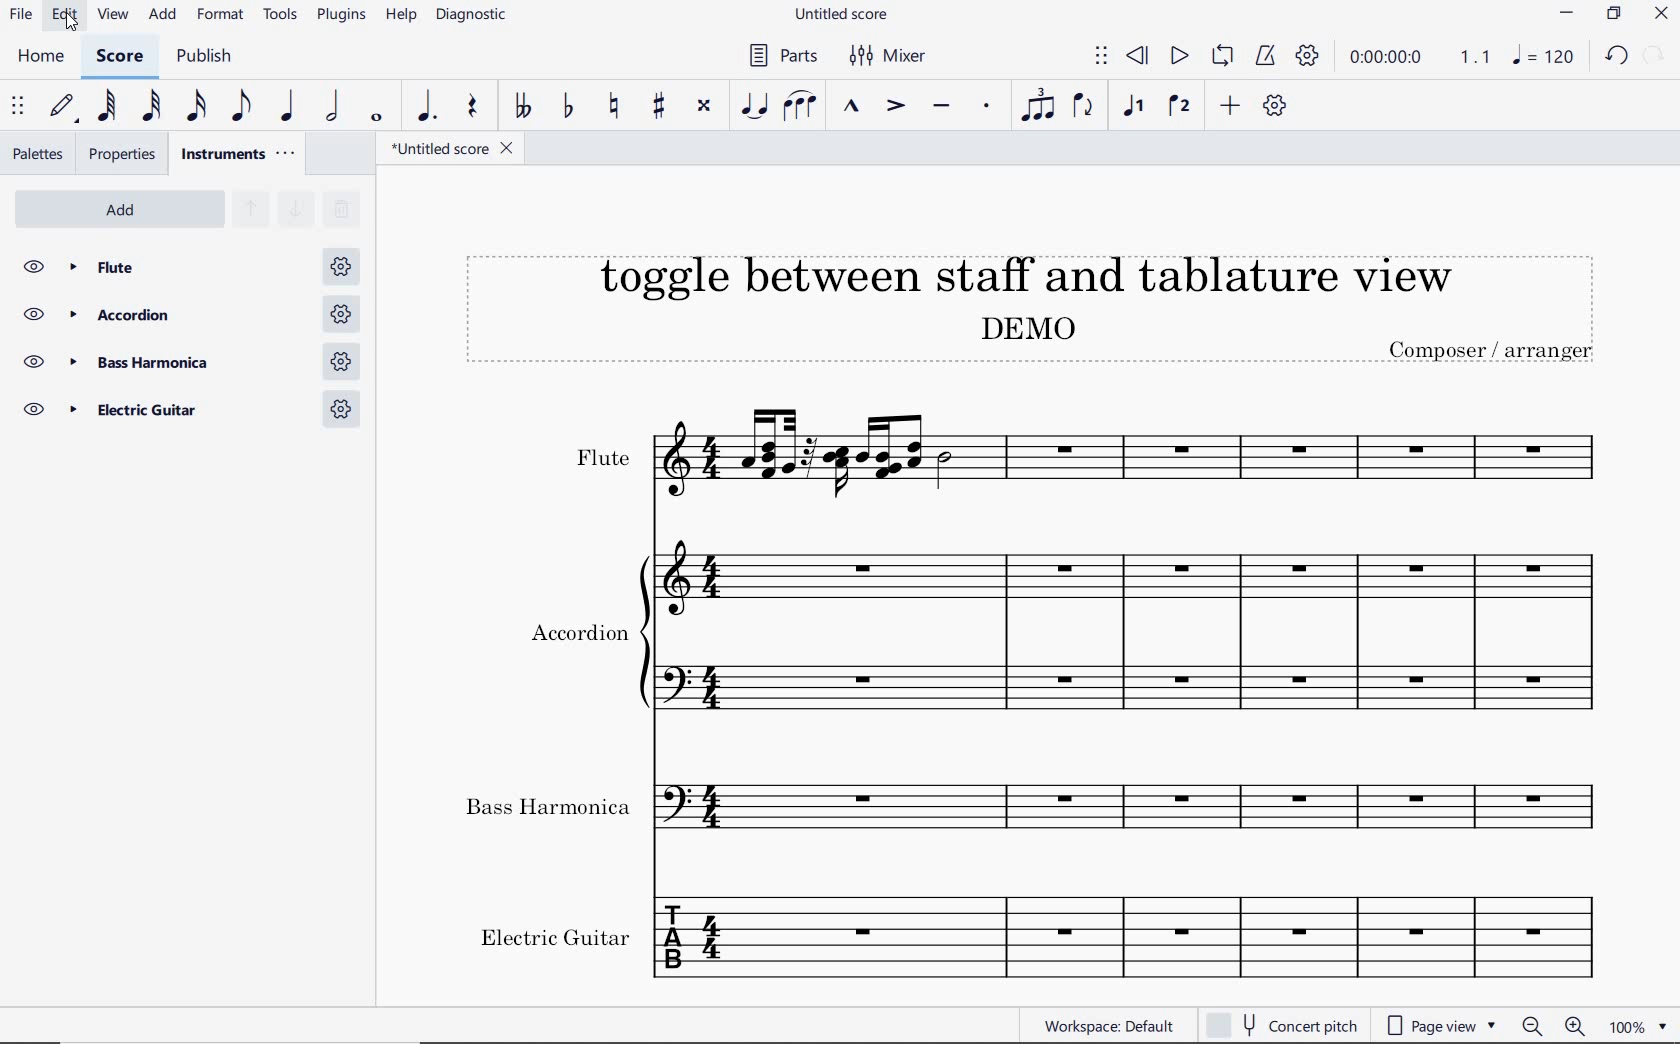  Describe the element at coordinates (1612, 15) in the screenshot. I see `RESTORE DOWN` at that location.